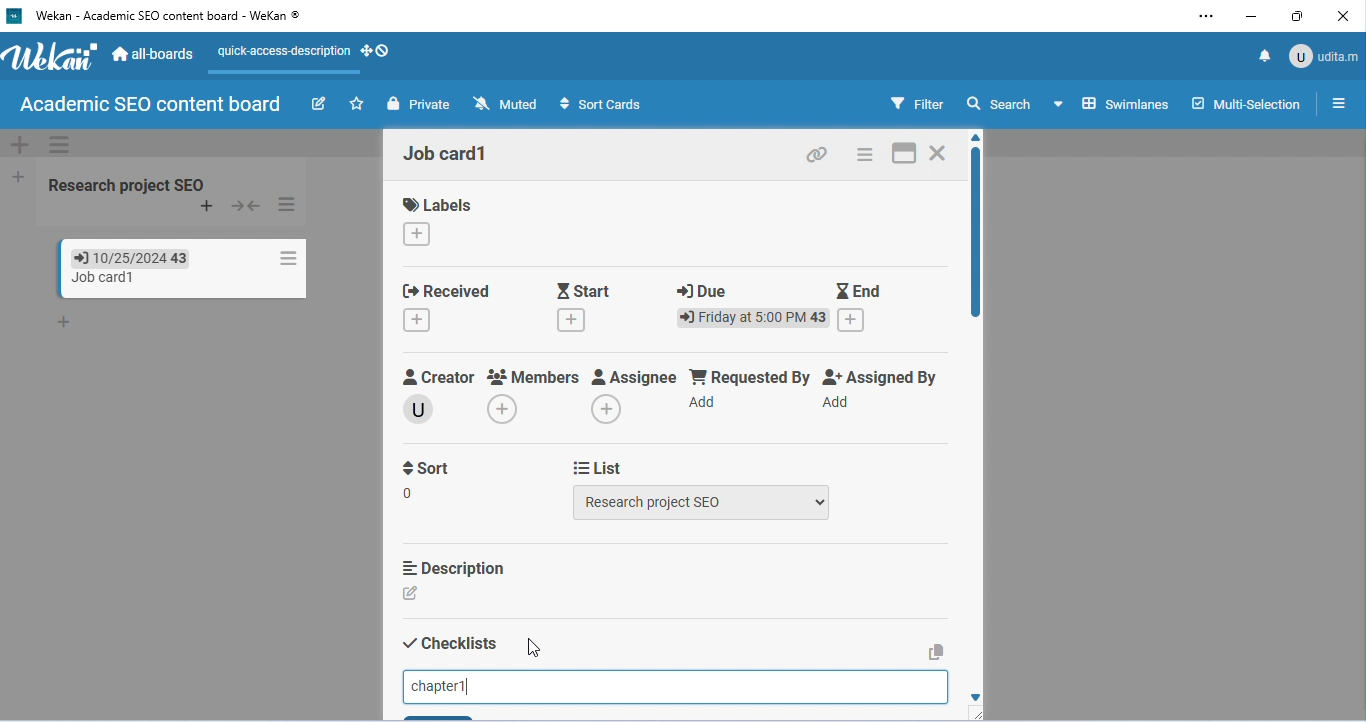 Image resolution: width=1366 pixels, height=722 pixels. What do you see at coordinates (153, 53) in the screenshot?
I see `all-boards` at bounding box center [153, 53].